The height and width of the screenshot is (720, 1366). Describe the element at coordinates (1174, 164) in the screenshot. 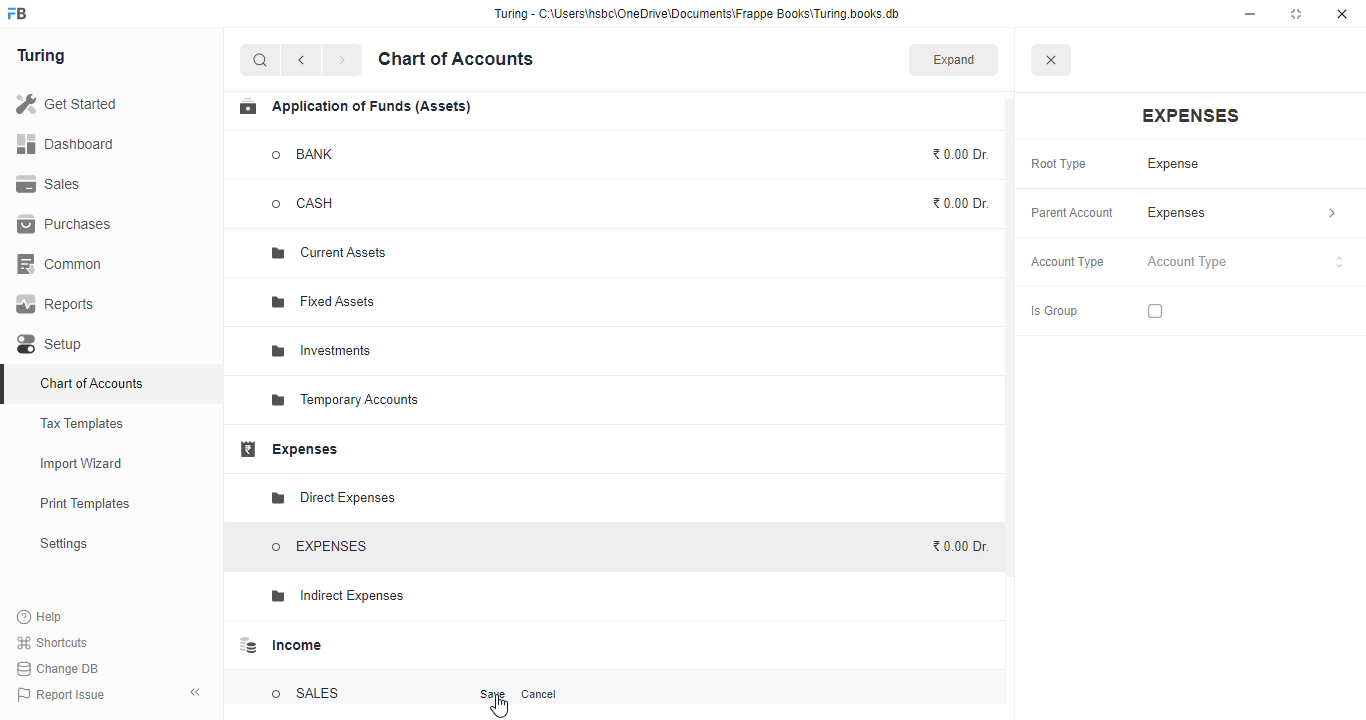

I see `expense` at that location.